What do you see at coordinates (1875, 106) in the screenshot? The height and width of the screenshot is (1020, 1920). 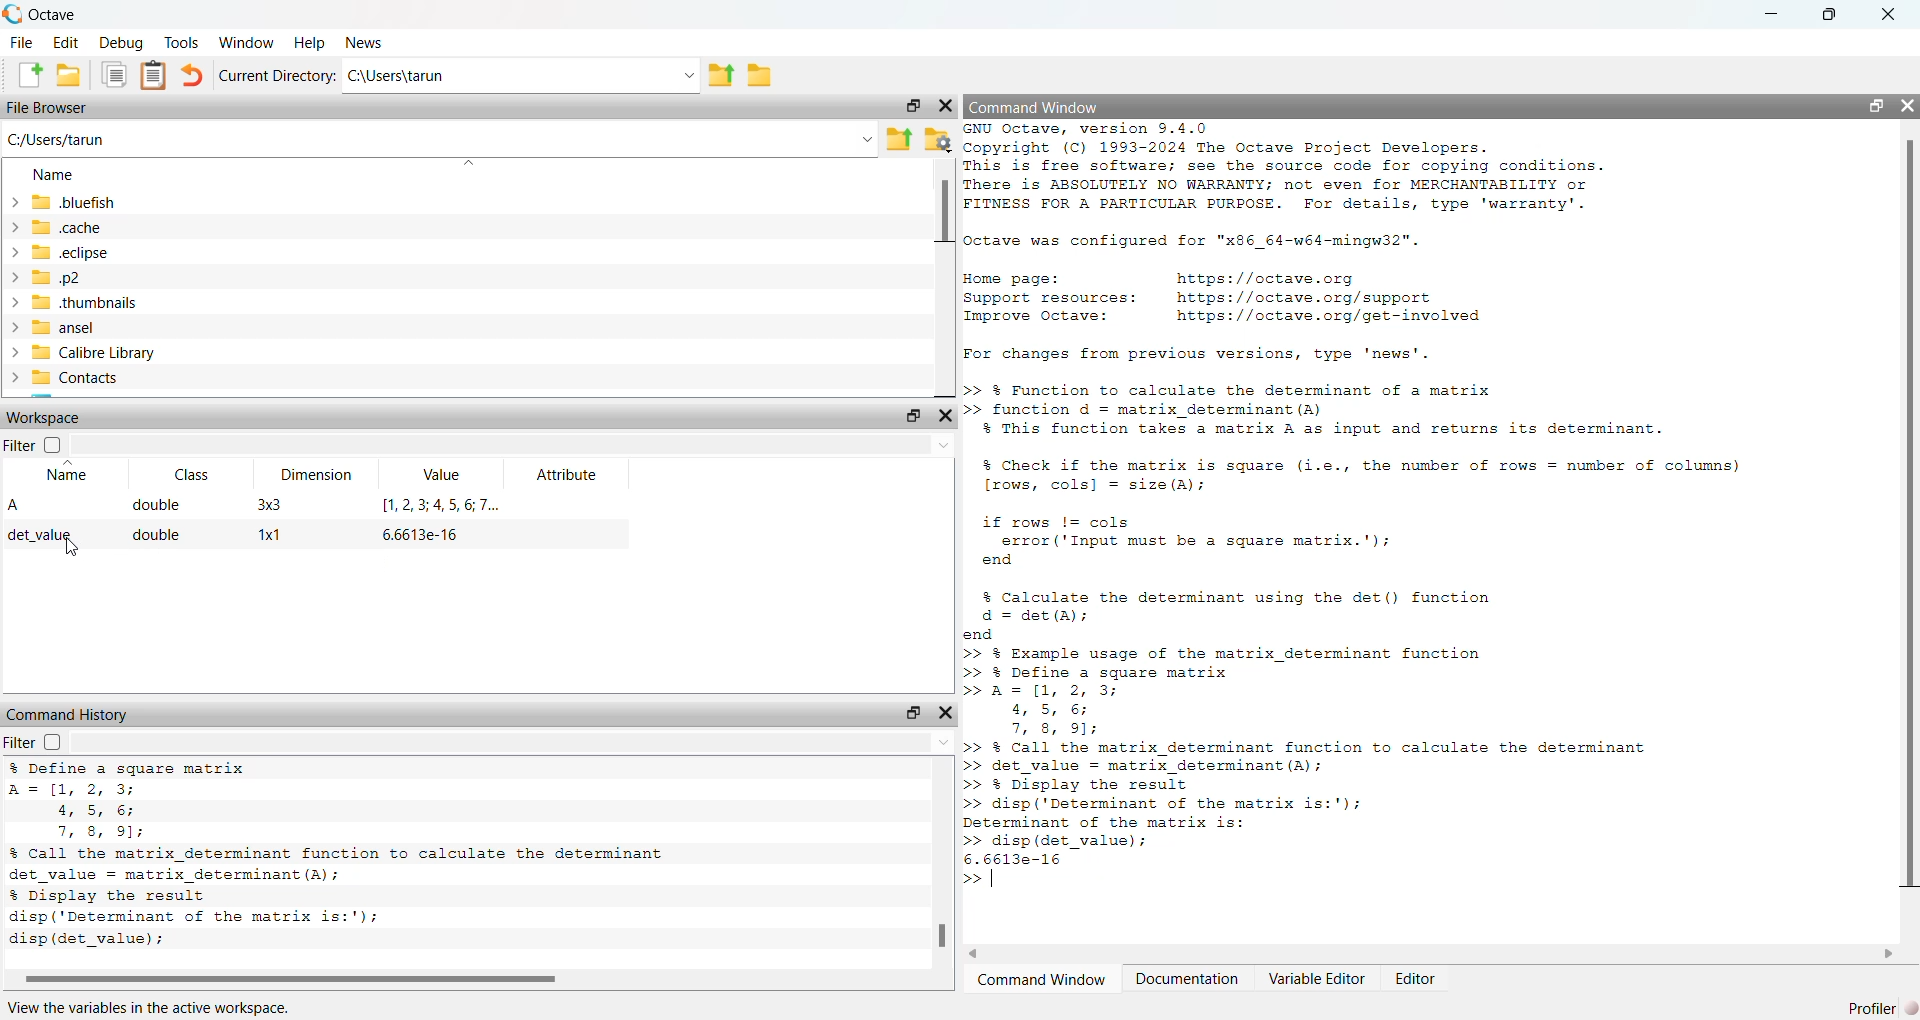 I see `maximize` at bounding box center [1875, 106].